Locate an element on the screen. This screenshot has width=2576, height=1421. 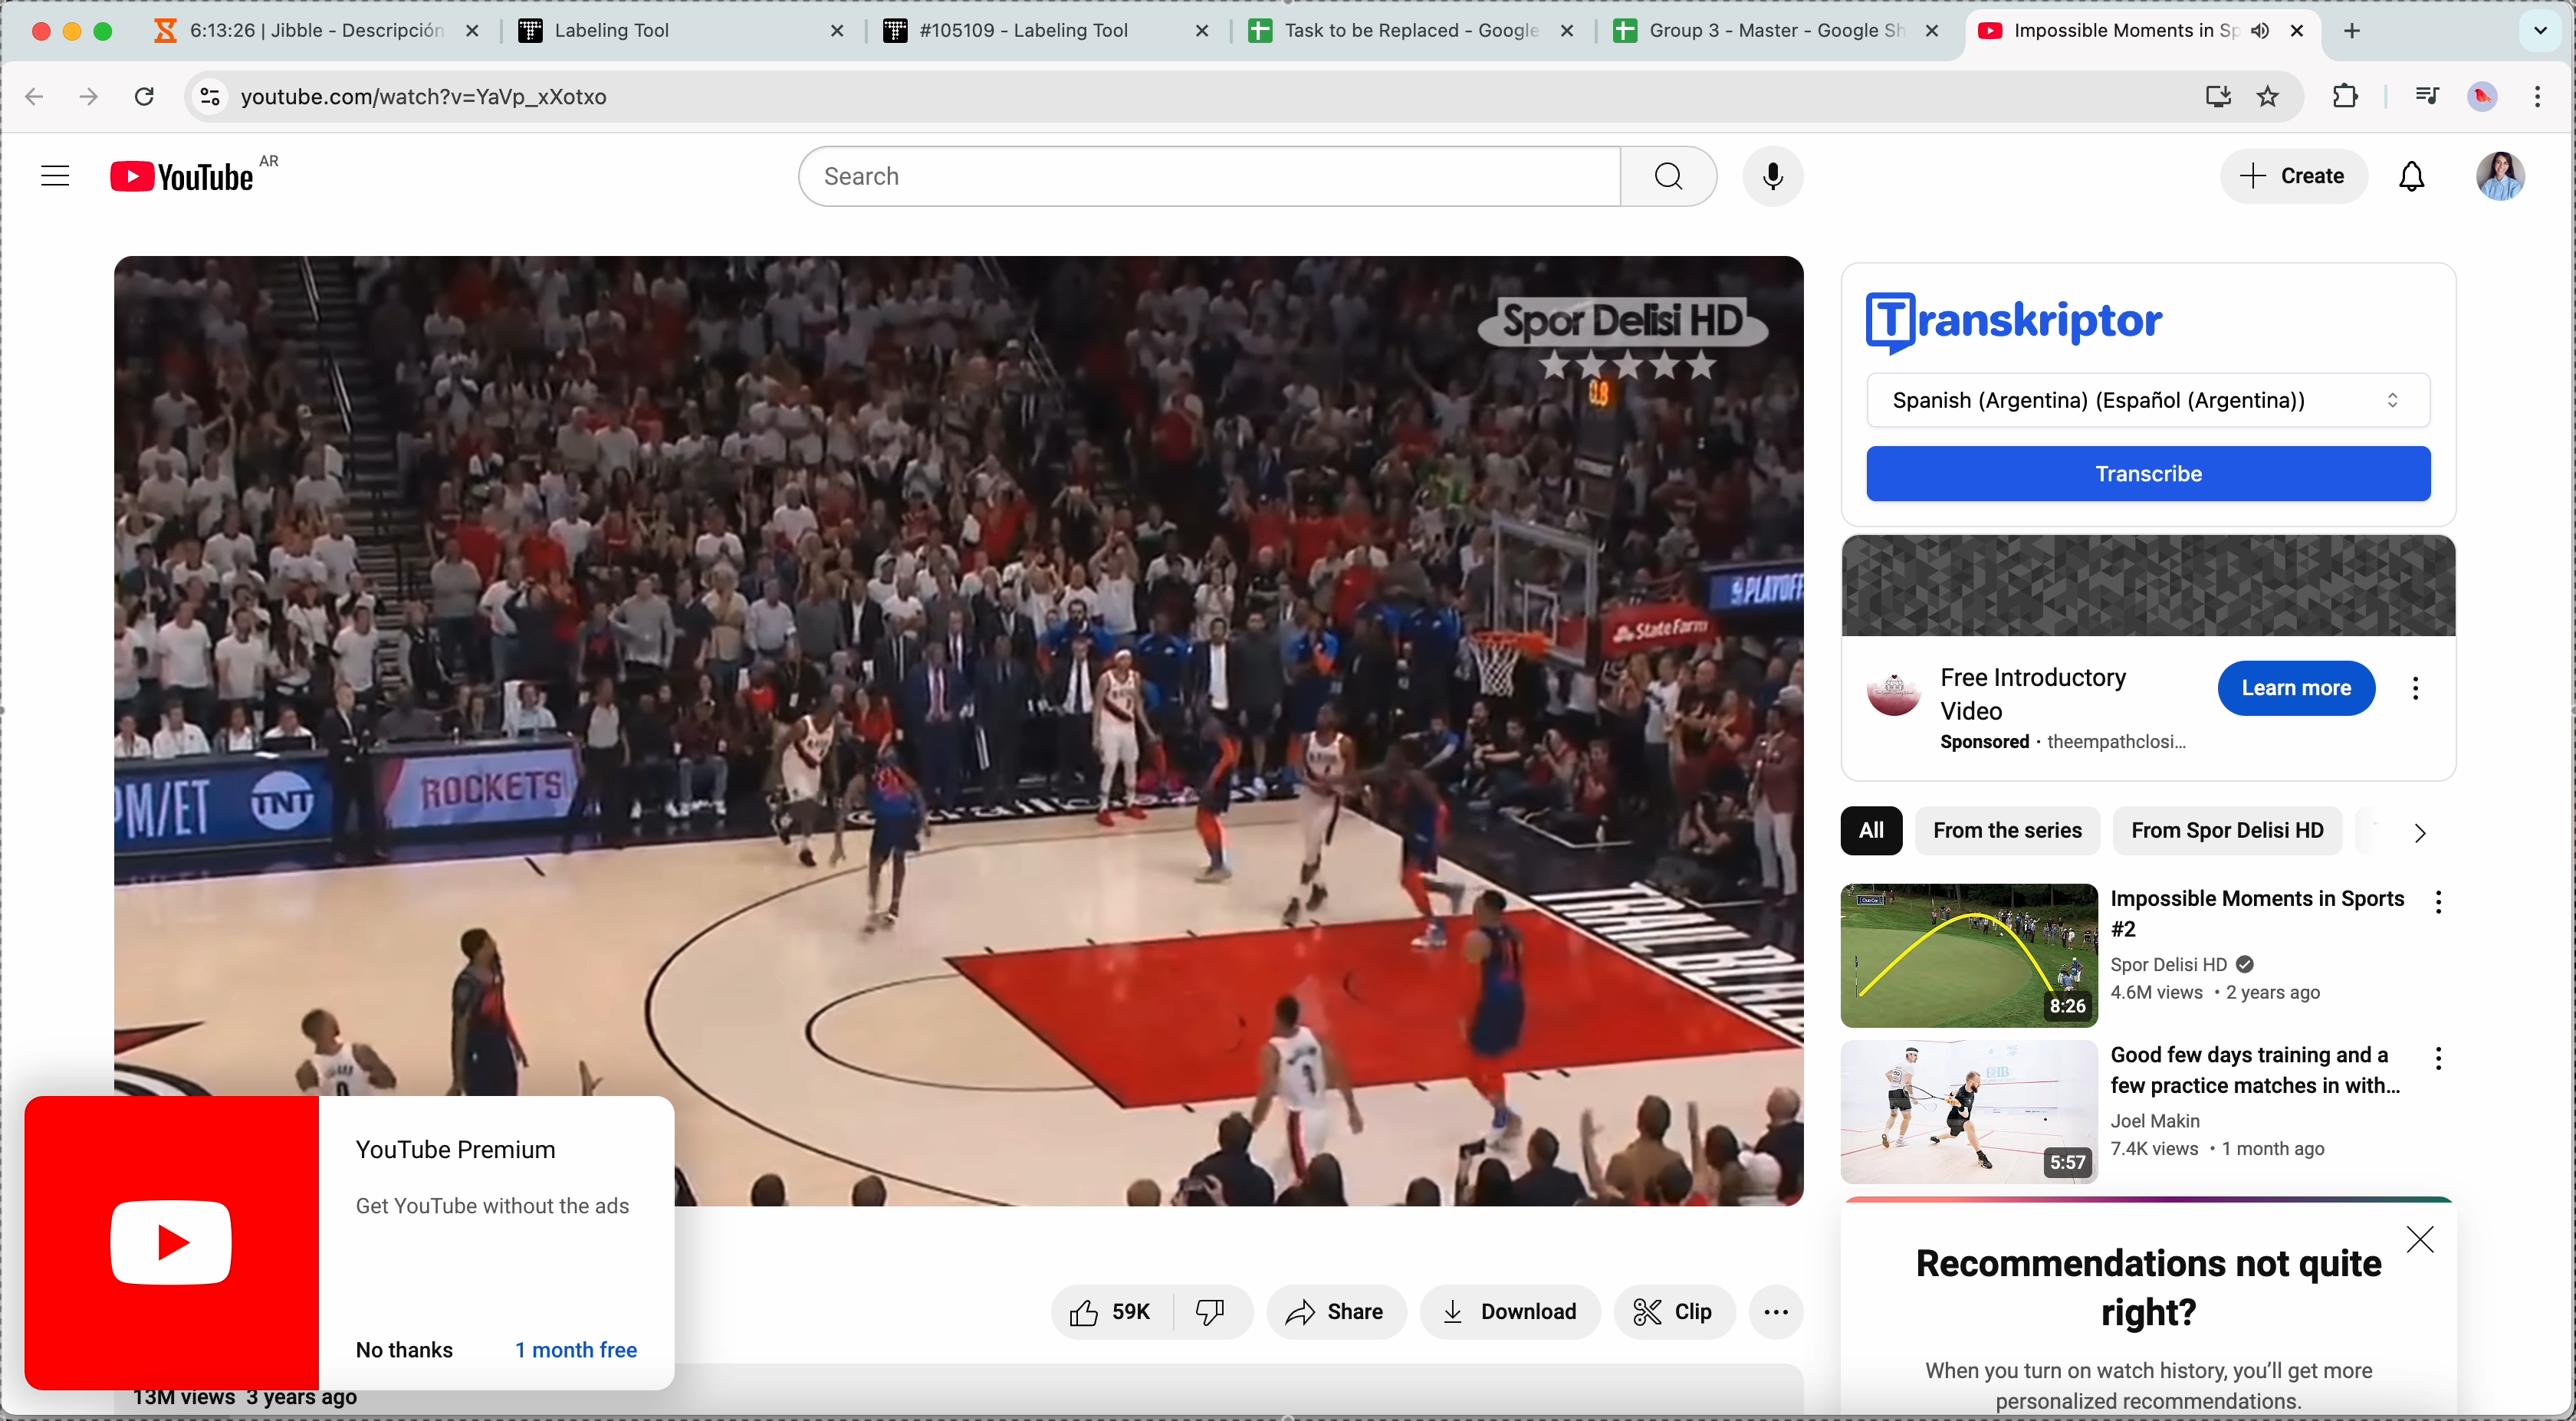
transcribe is located at coordinates (2150, 474).